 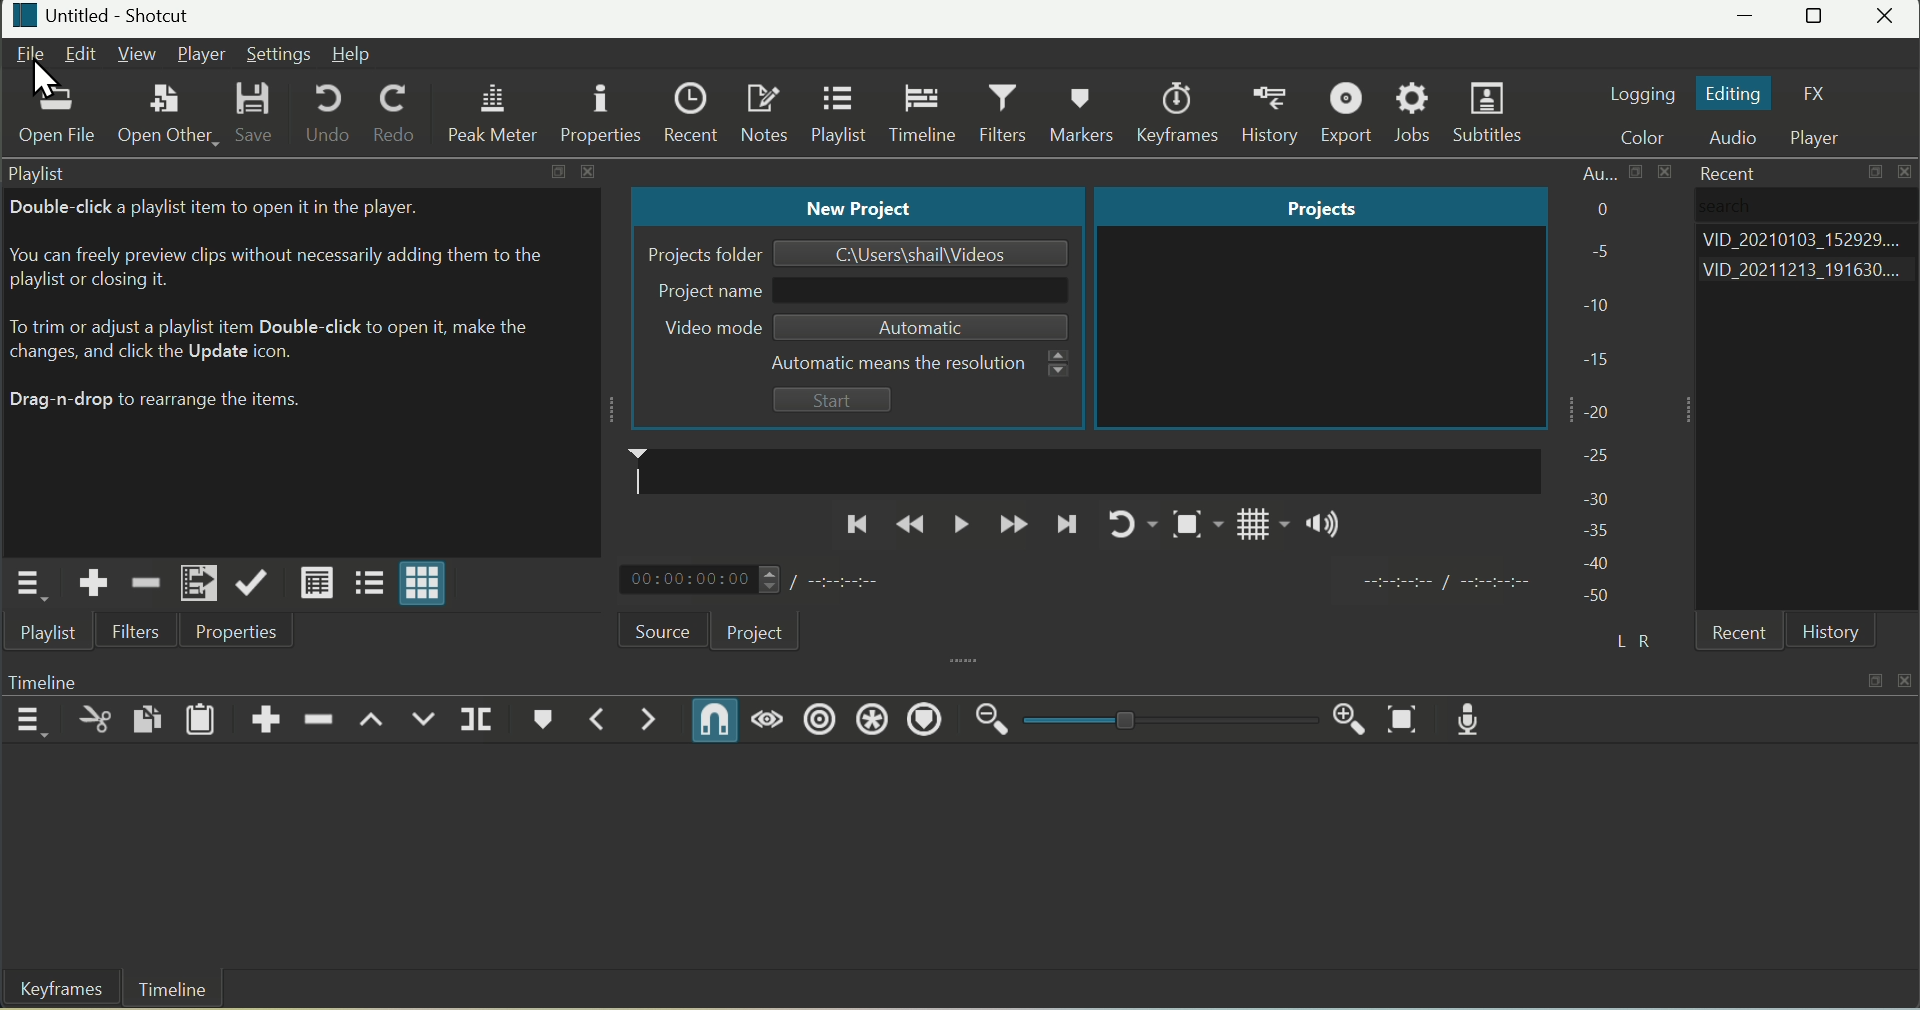 I want to click on Copy, so click(x=150, y=716).